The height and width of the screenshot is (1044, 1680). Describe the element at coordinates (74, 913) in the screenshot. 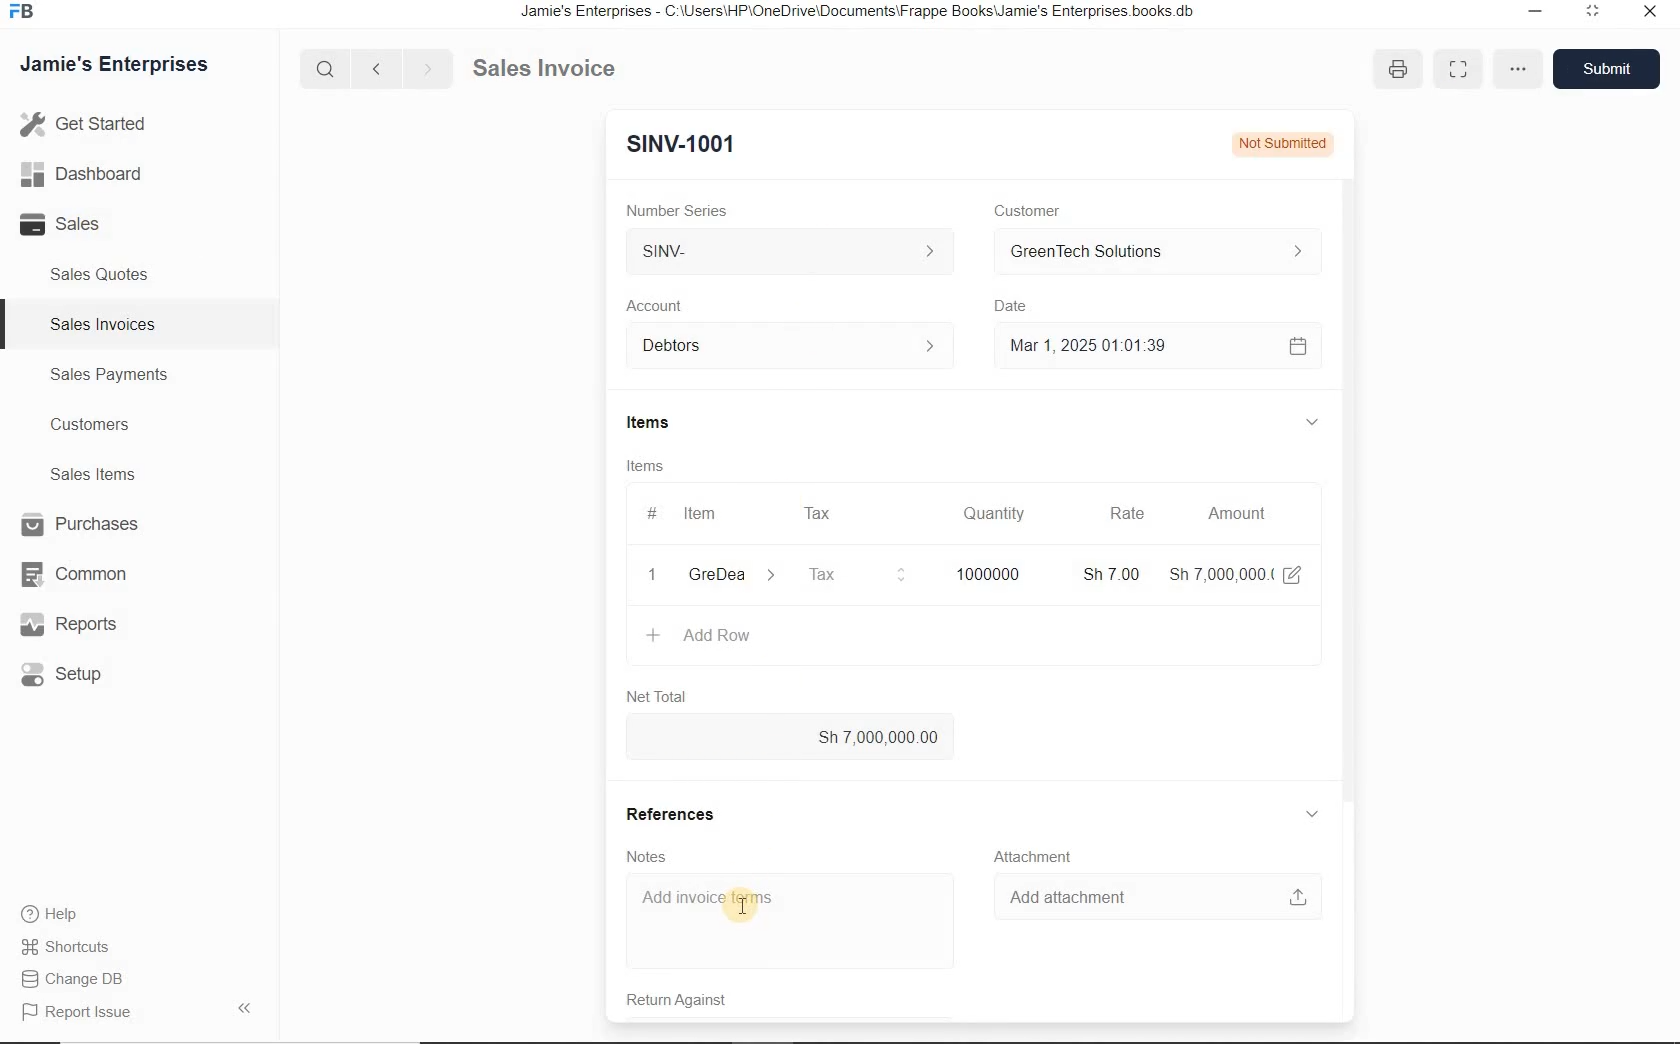

I see `) Help` at that location.